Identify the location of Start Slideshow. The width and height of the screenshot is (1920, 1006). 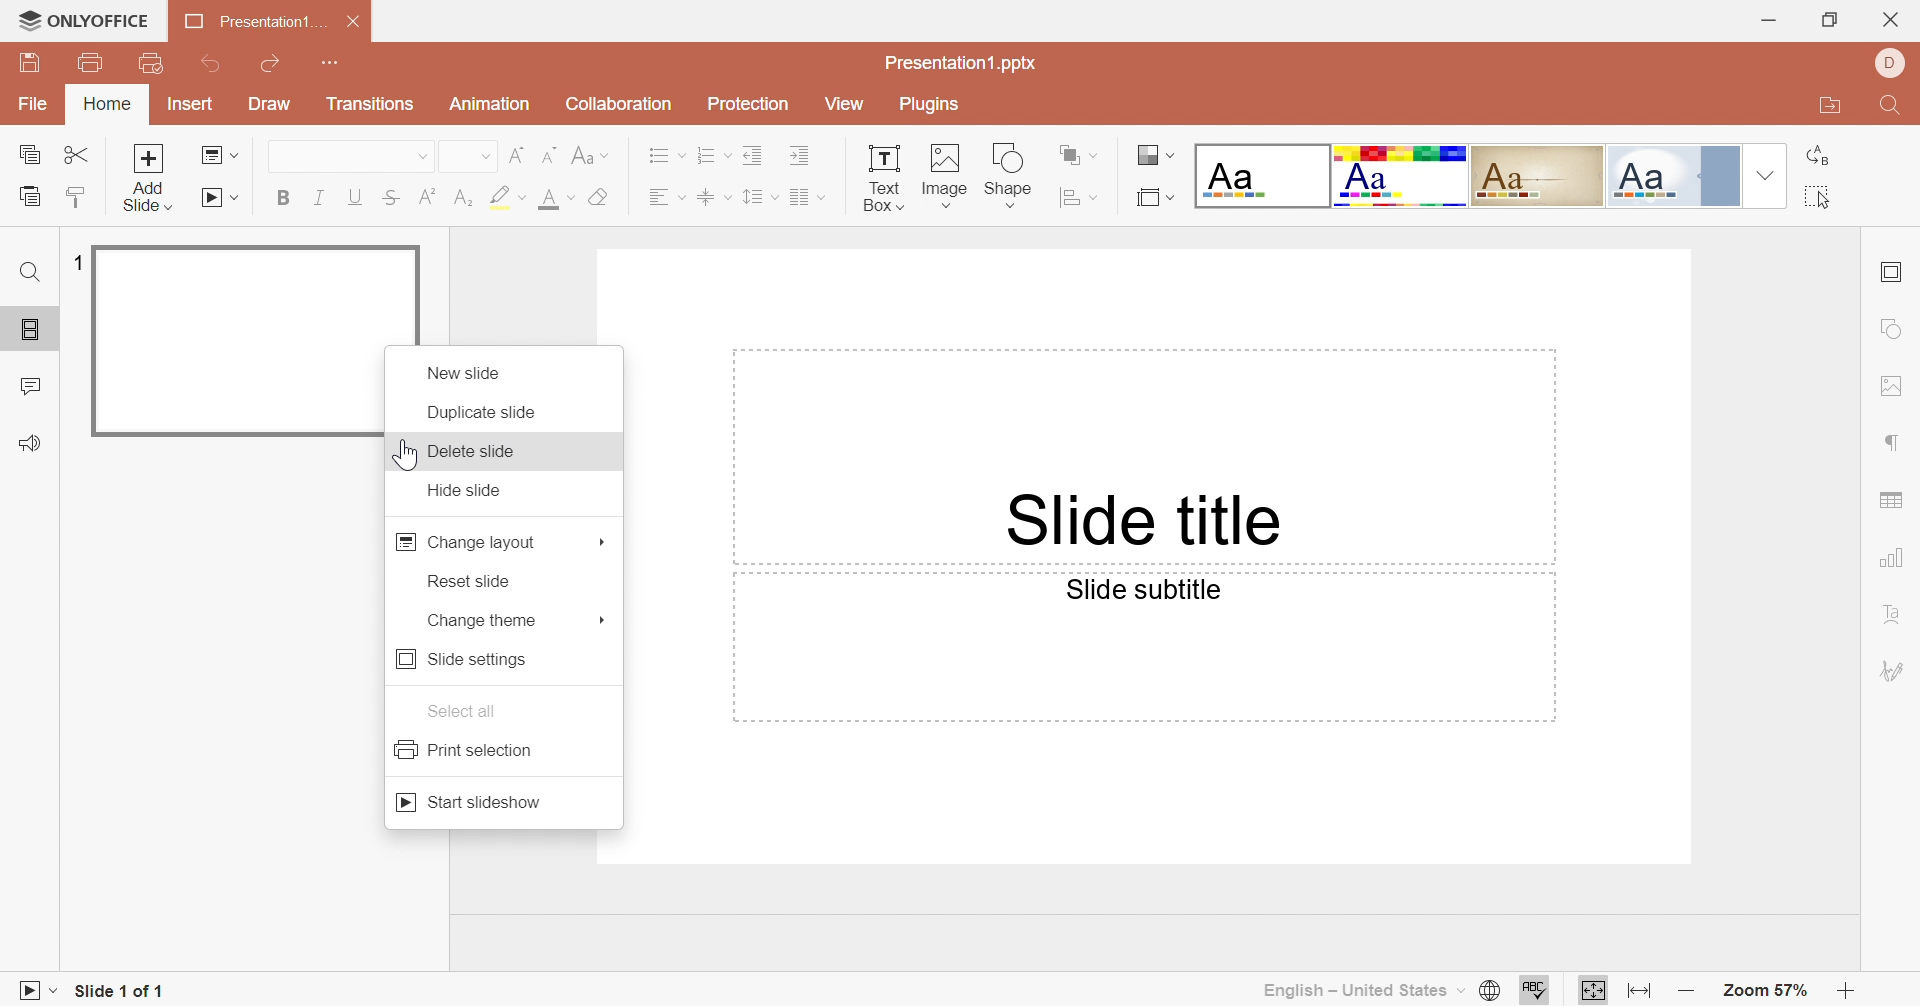
(469, 800).